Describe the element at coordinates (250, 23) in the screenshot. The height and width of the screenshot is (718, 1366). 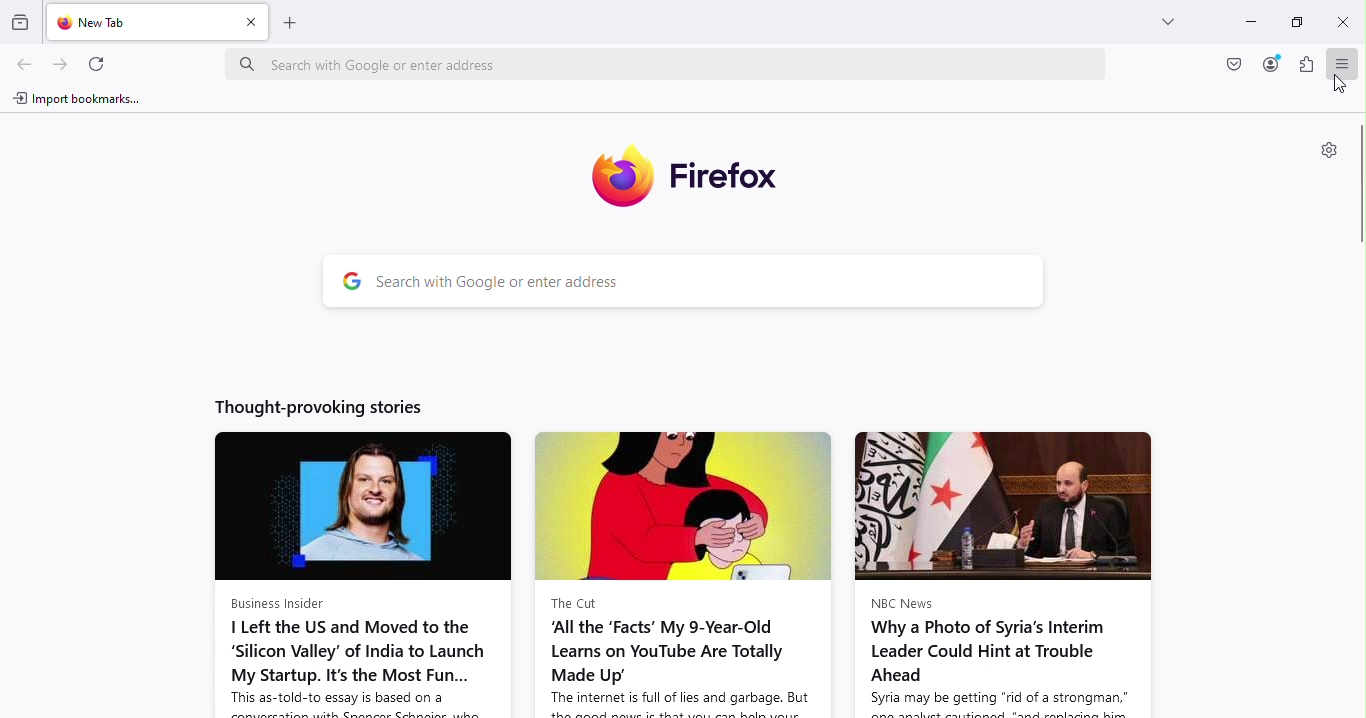
I see `Close tab` at that location.